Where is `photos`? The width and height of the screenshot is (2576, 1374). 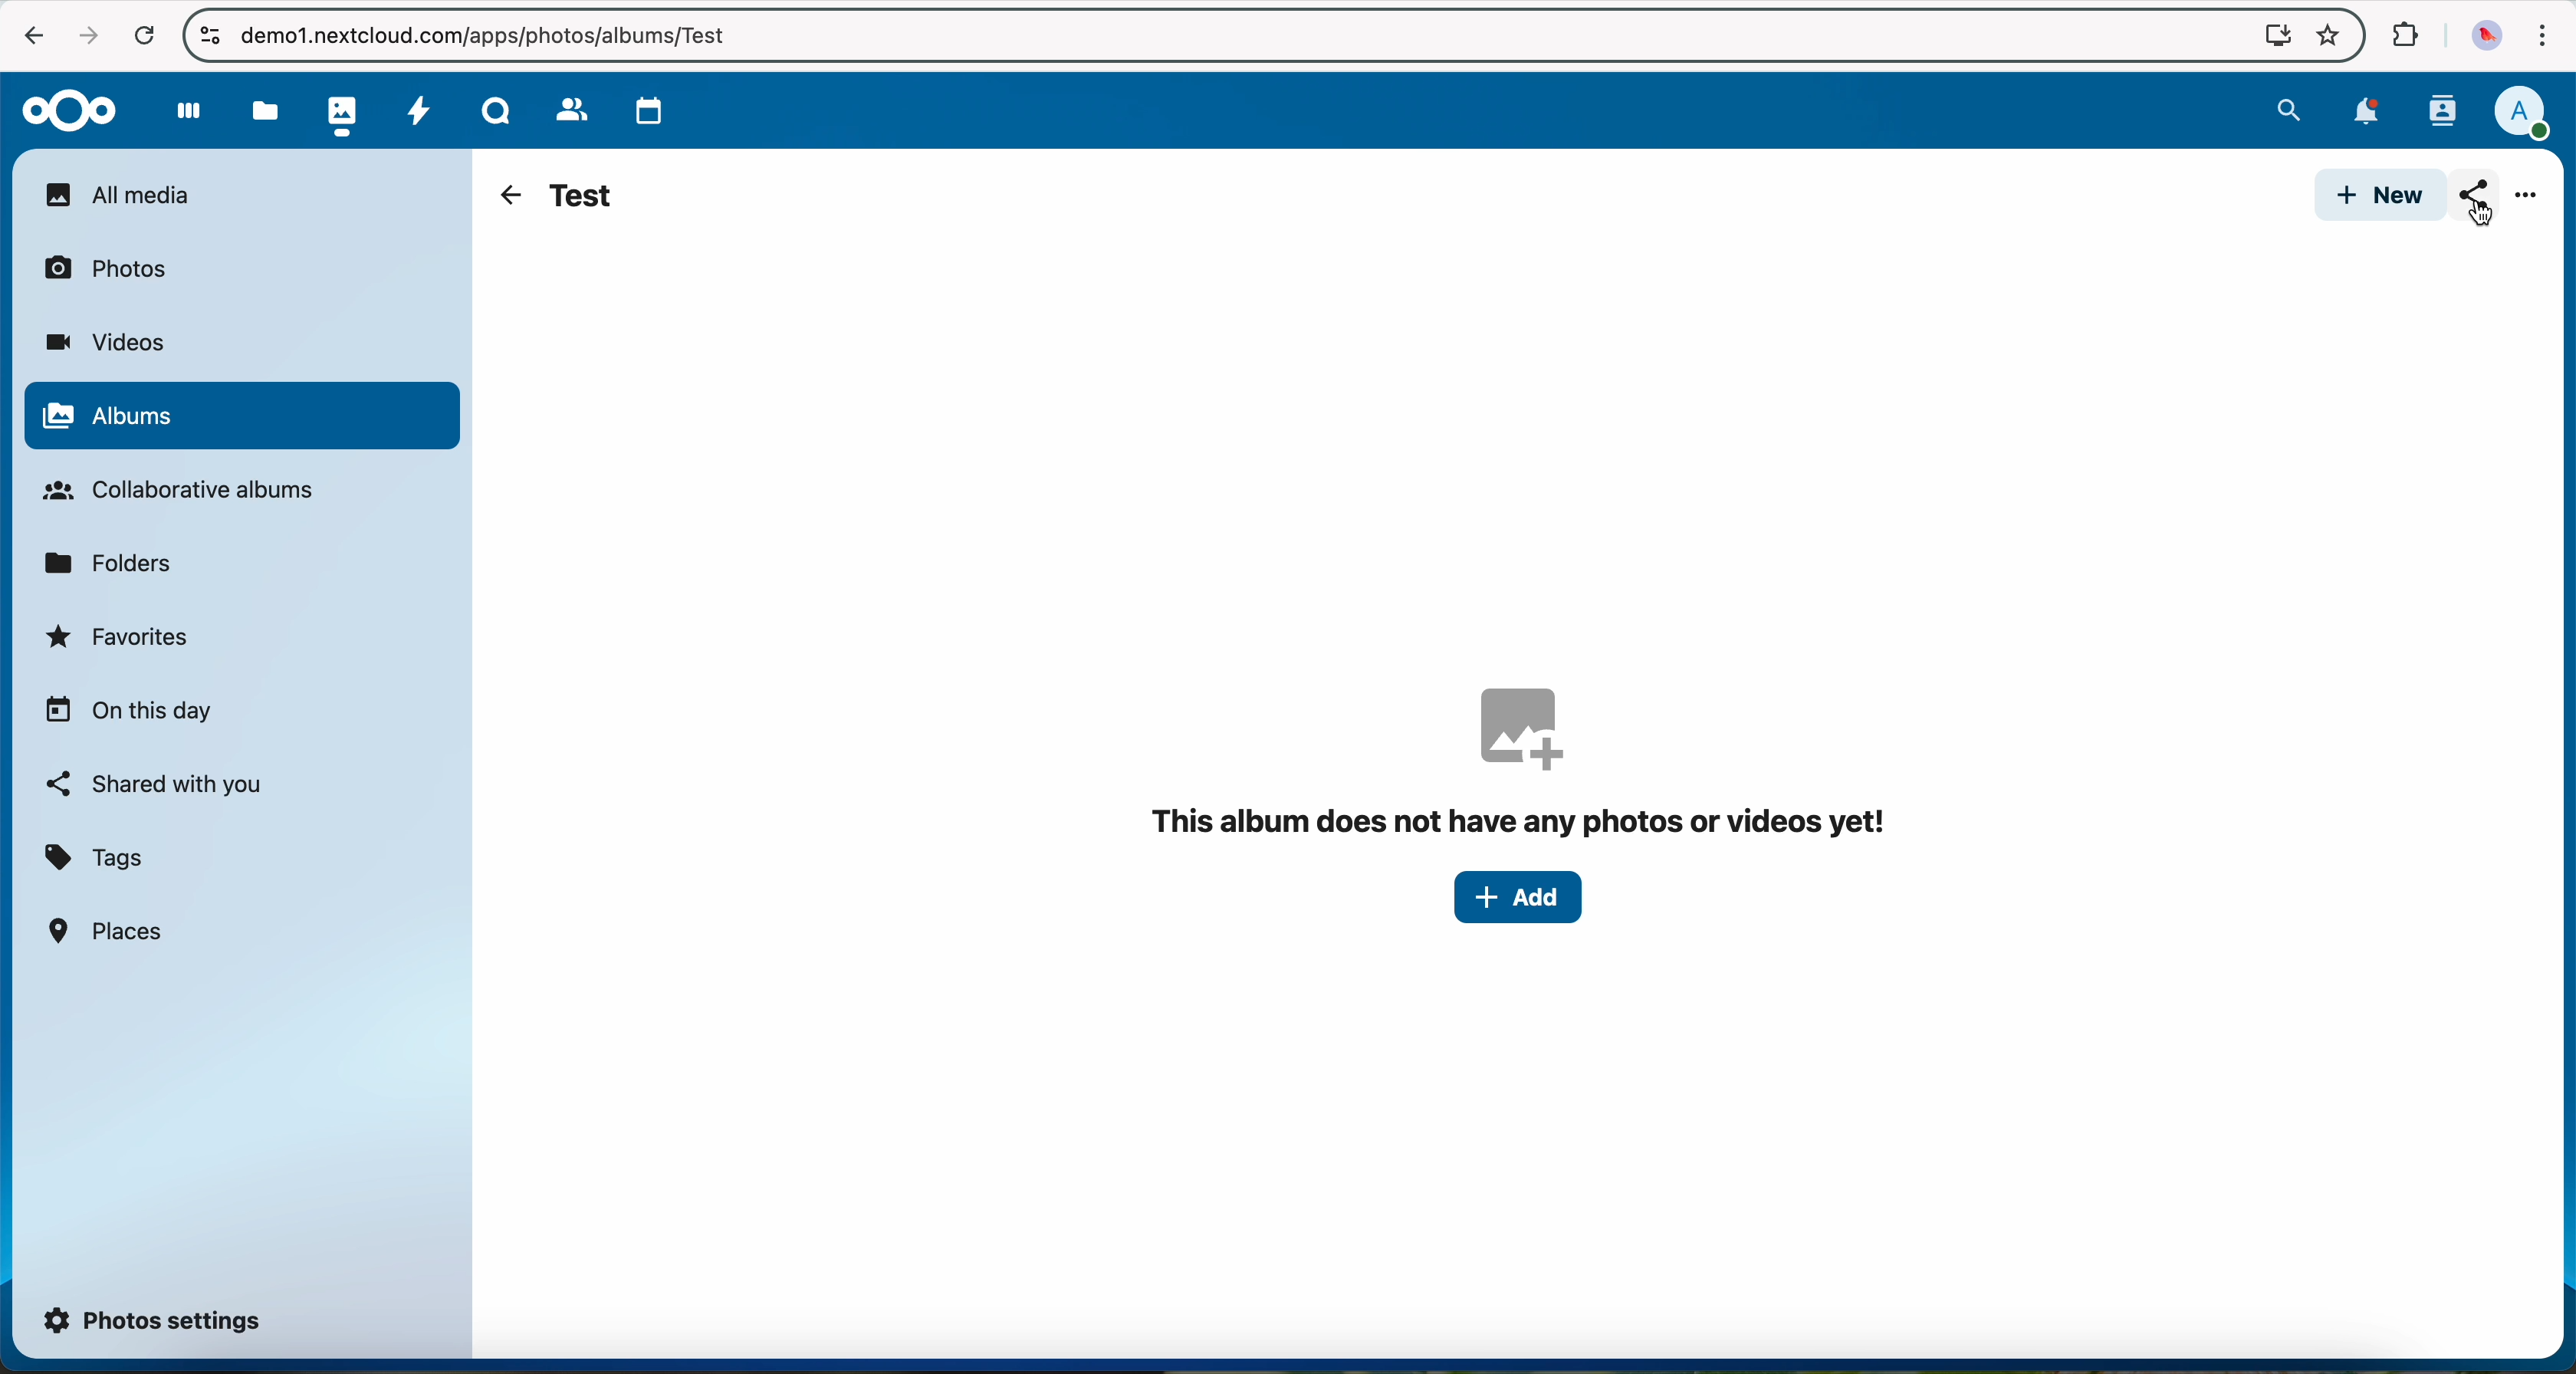 photos is located at coordinates (337, 110).